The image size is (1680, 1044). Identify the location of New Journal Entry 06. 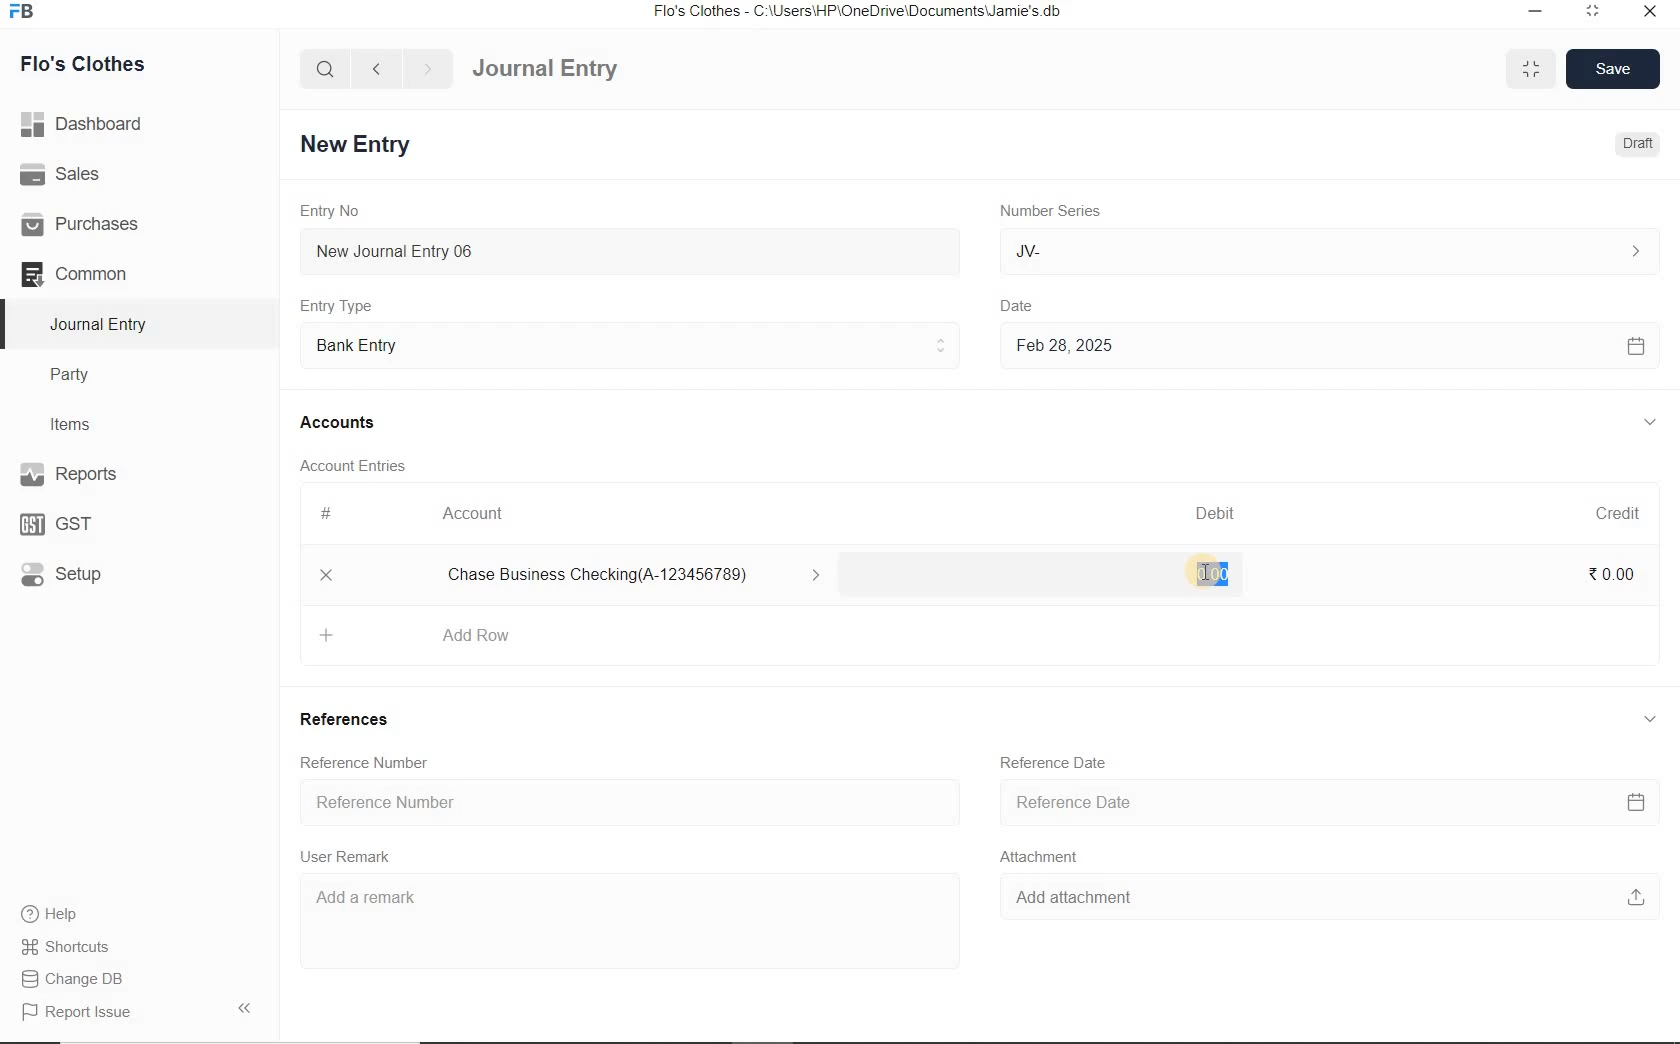
(630, 249).